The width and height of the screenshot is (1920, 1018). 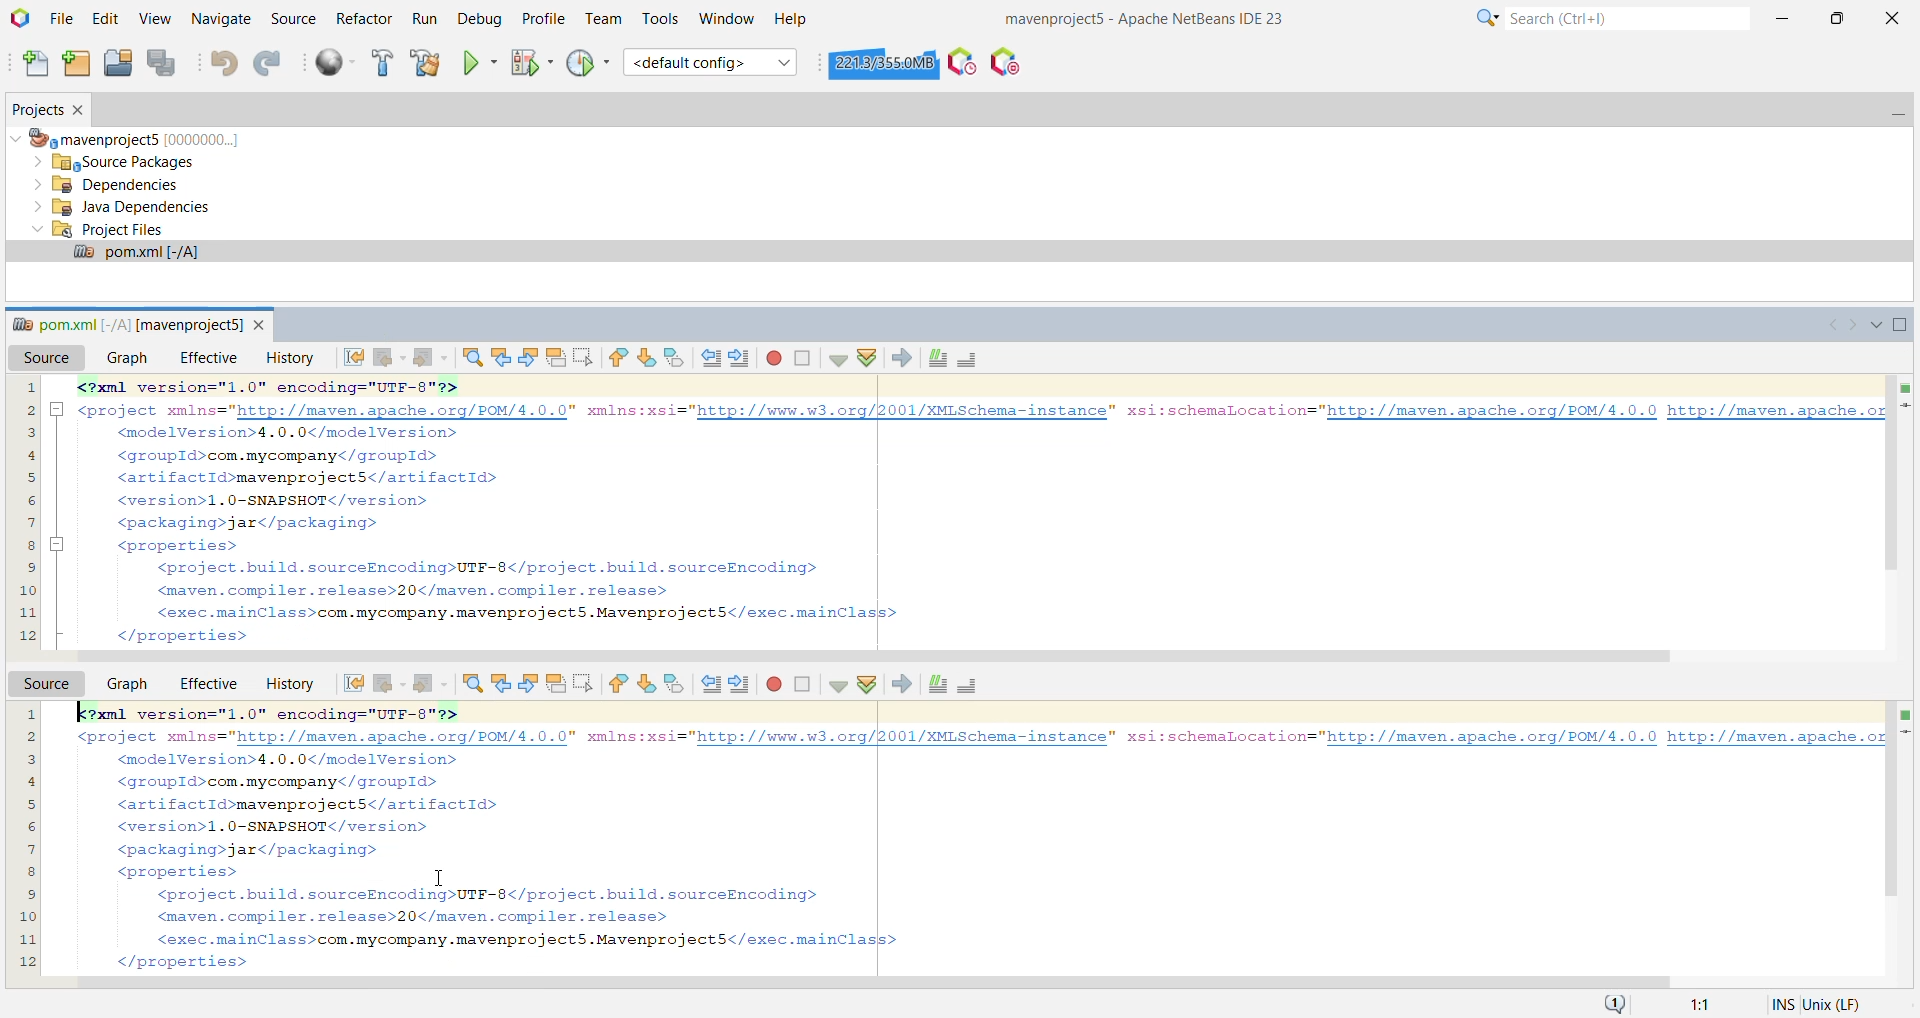 I want to click on Debug Project, so click(x=530, y=62).